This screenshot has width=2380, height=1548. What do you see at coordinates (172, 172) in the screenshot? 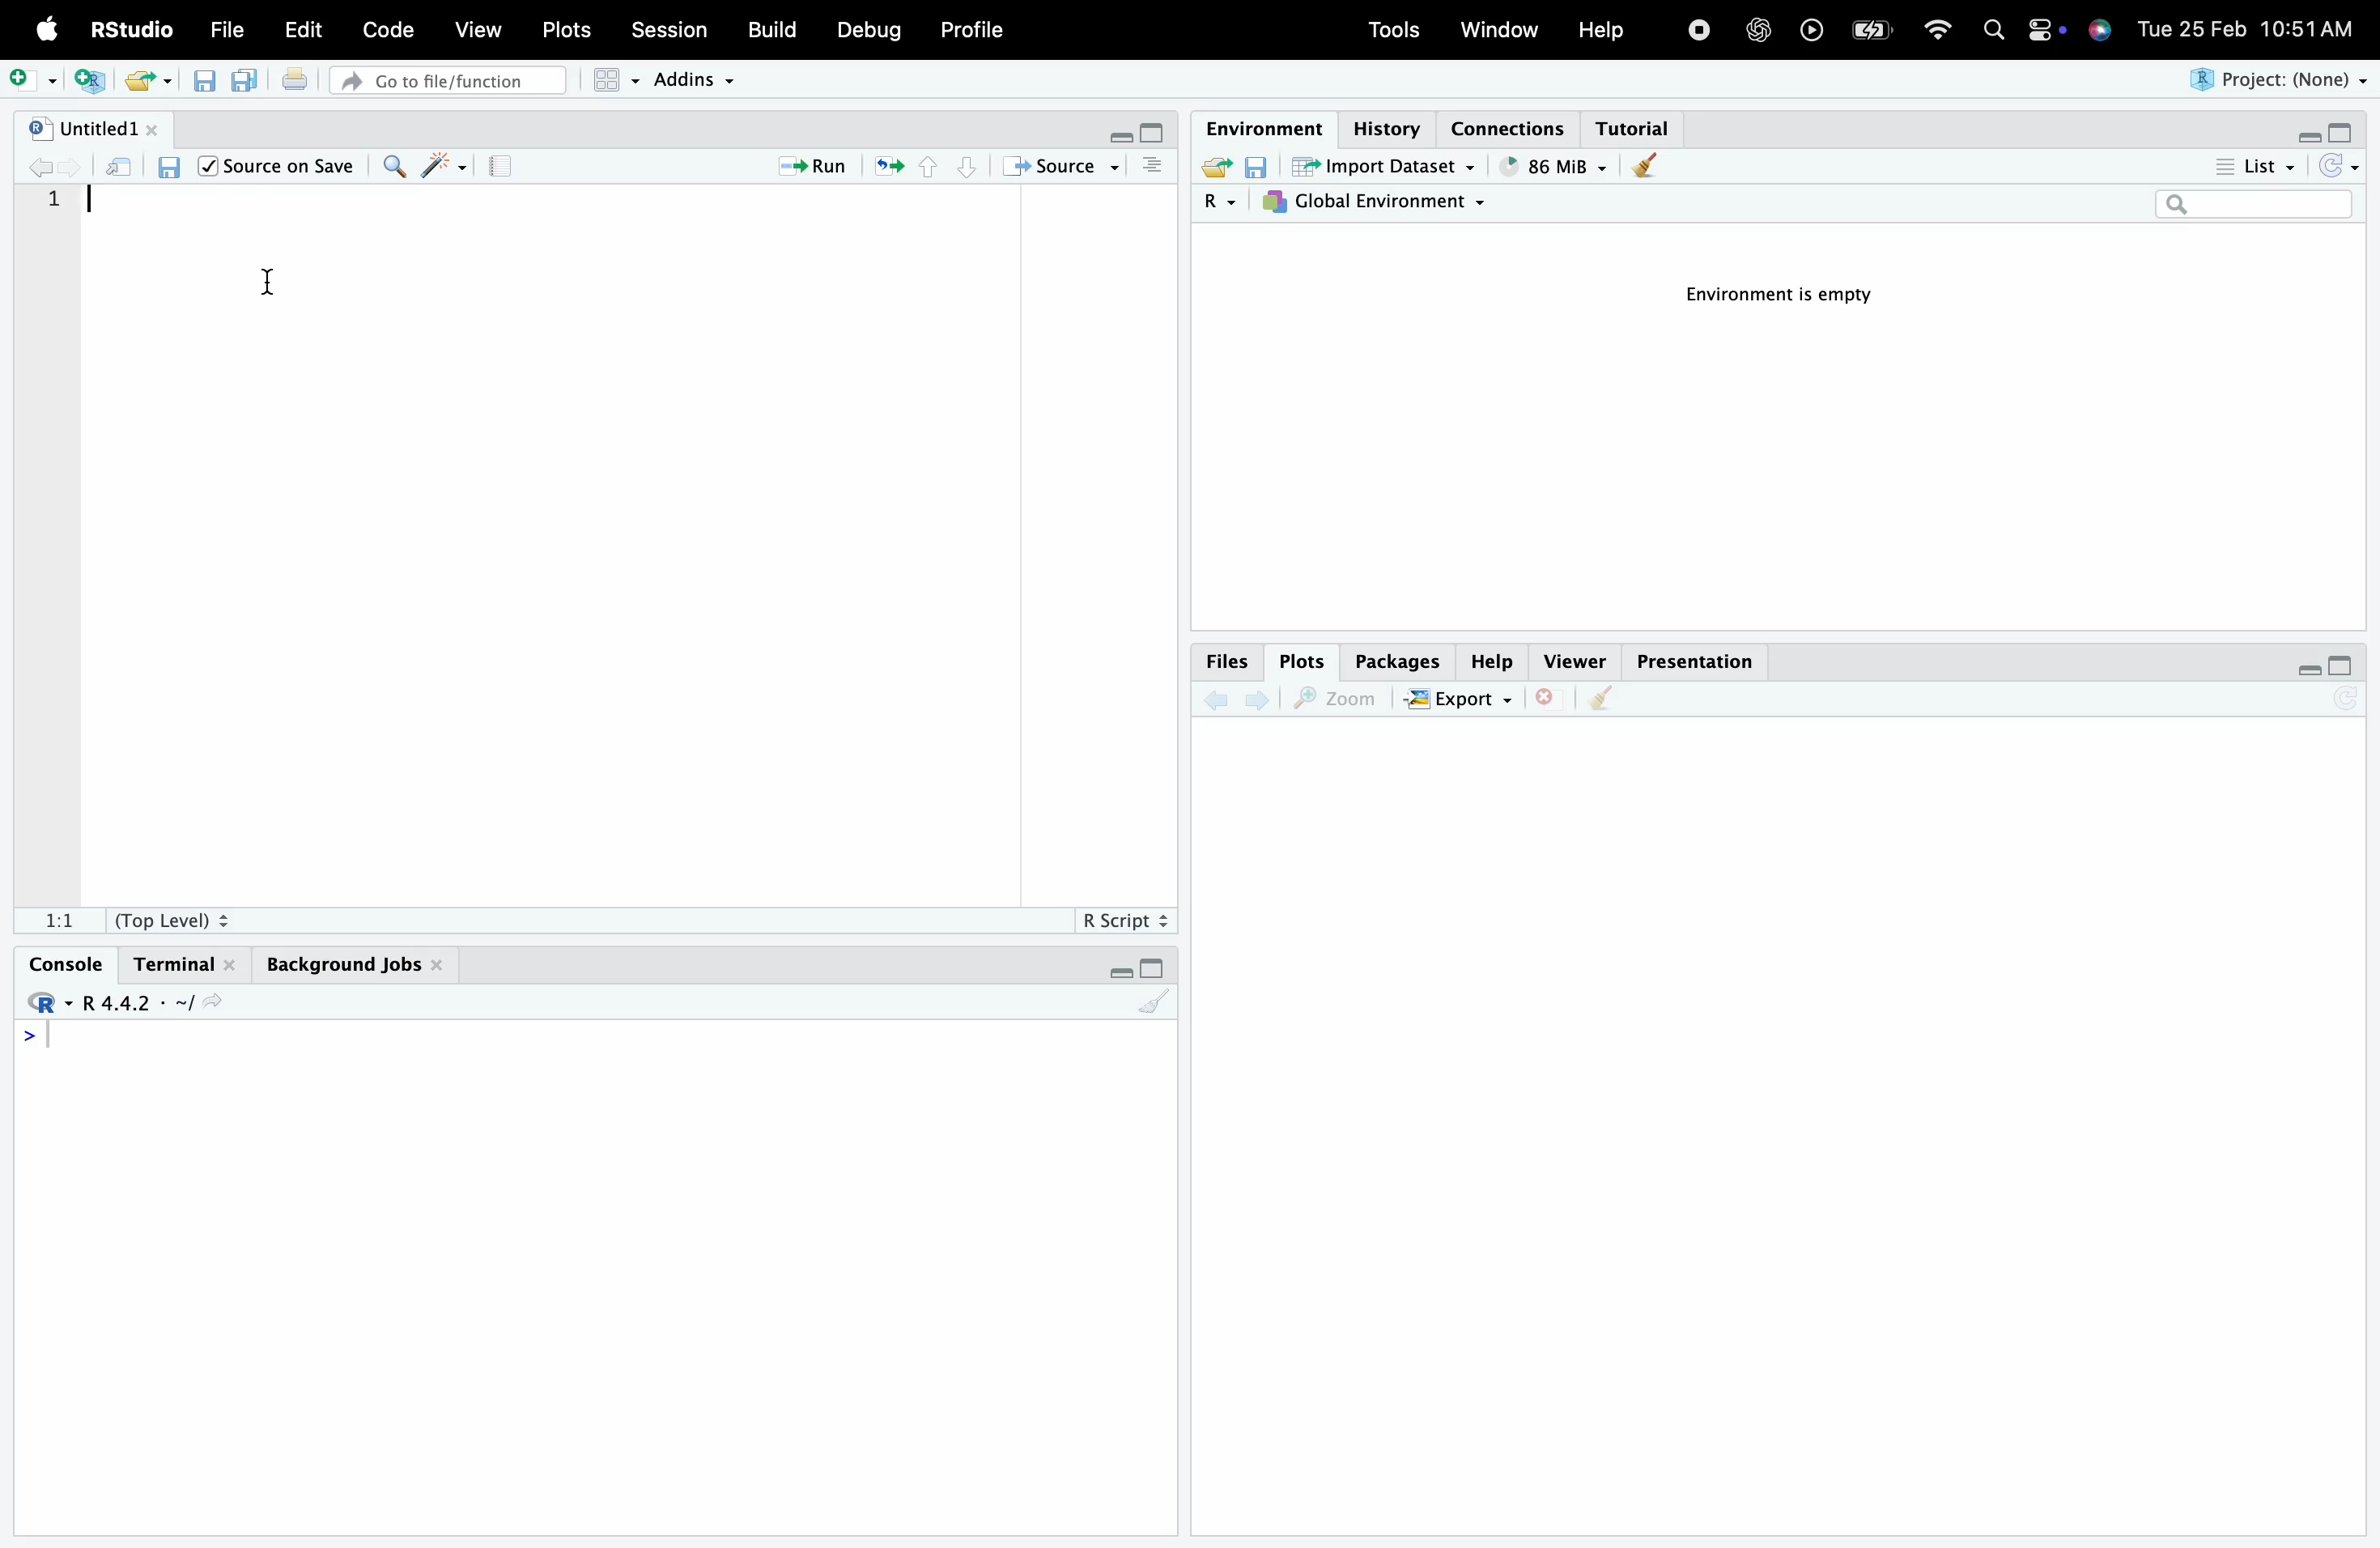
I see `save script` at bounding box center [172, 172].